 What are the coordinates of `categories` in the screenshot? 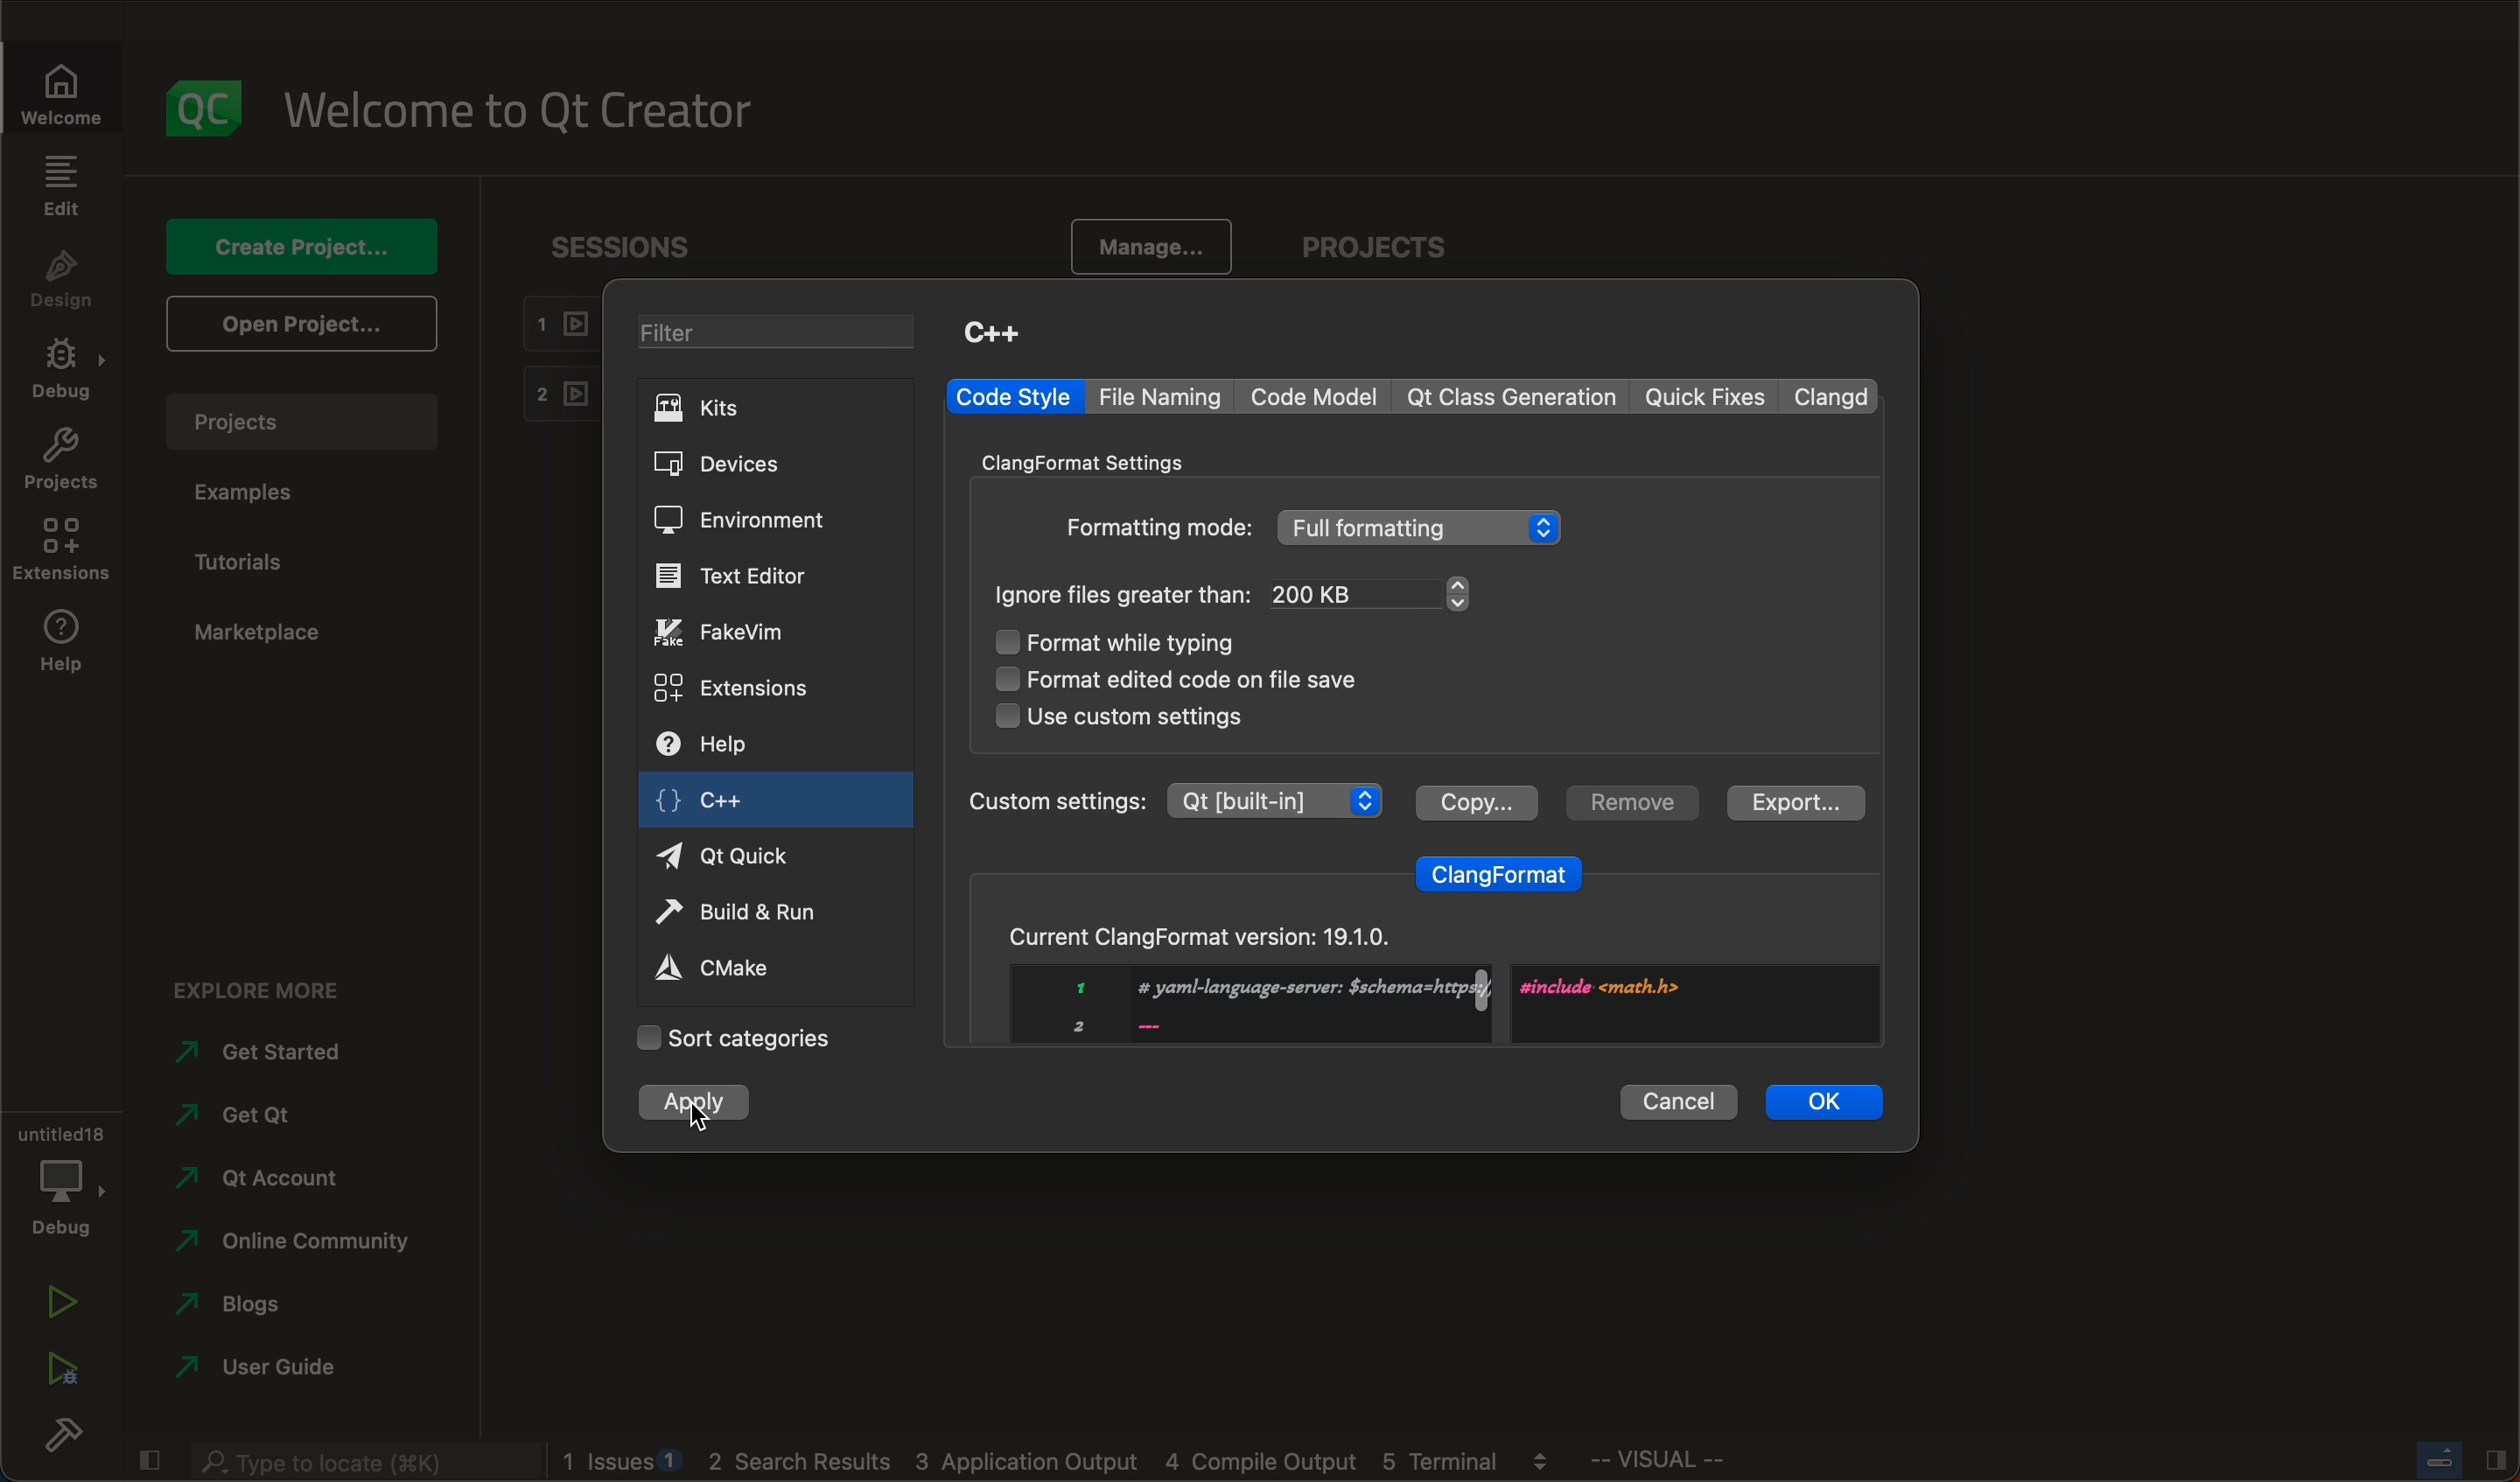 It's located at (734, 1038).